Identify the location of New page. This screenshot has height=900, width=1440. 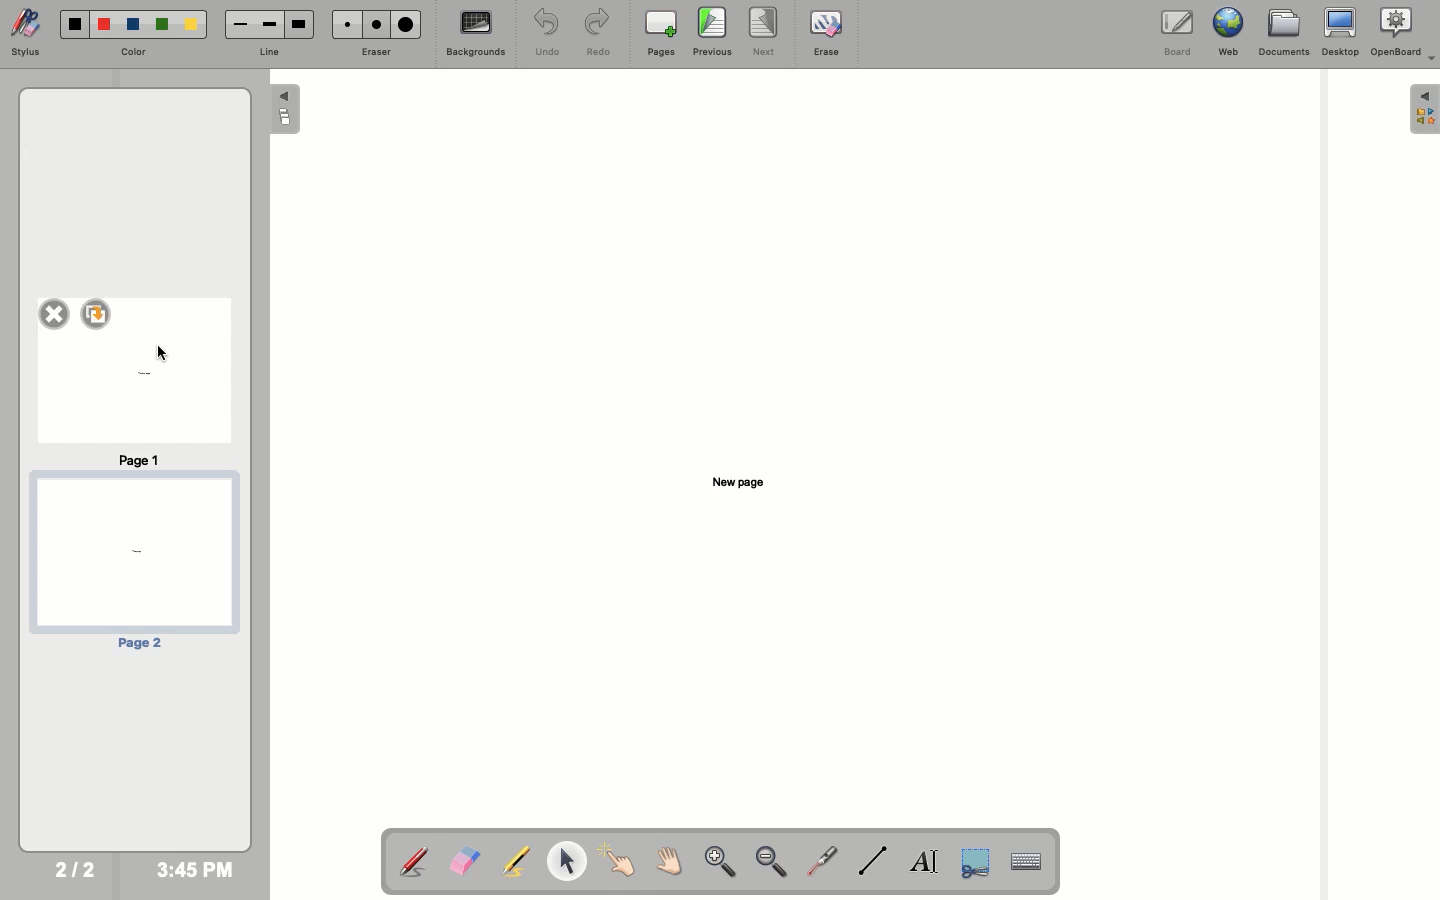
(739, 482).